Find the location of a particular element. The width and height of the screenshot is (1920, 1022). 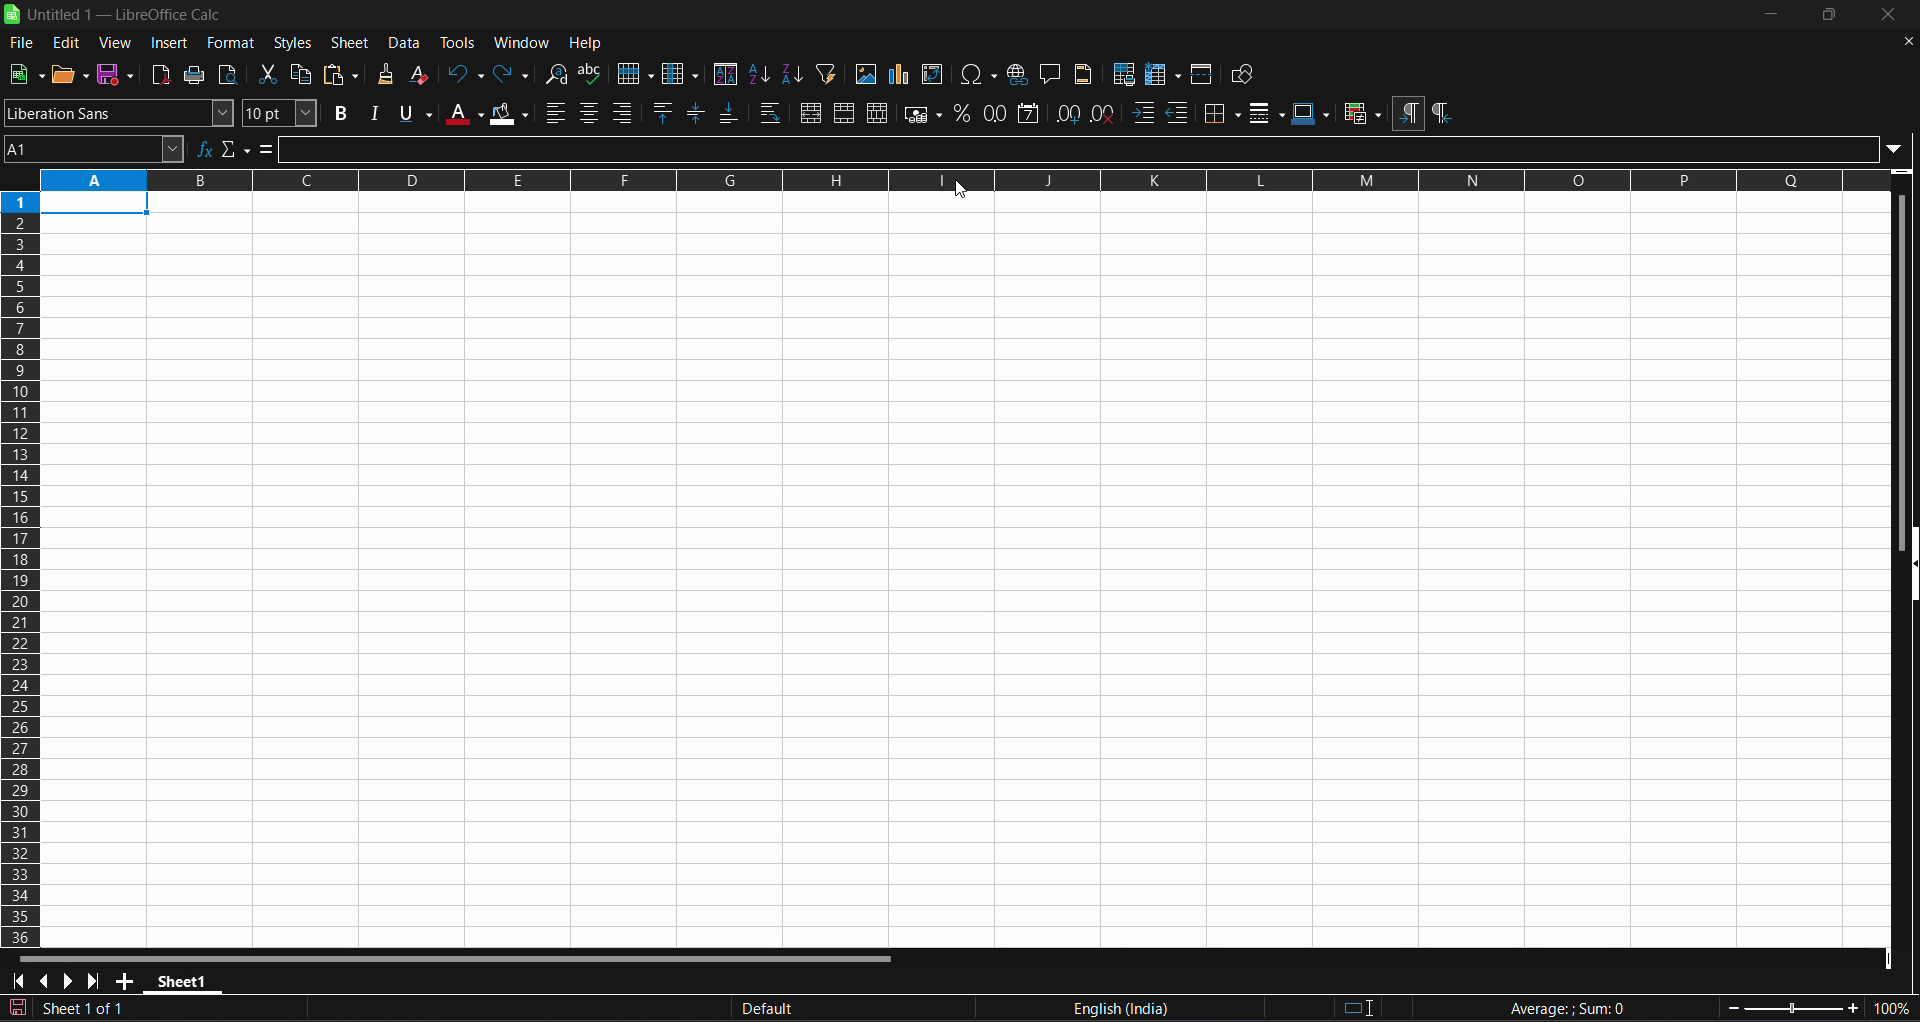

insert is located at coordinates (172, 42).